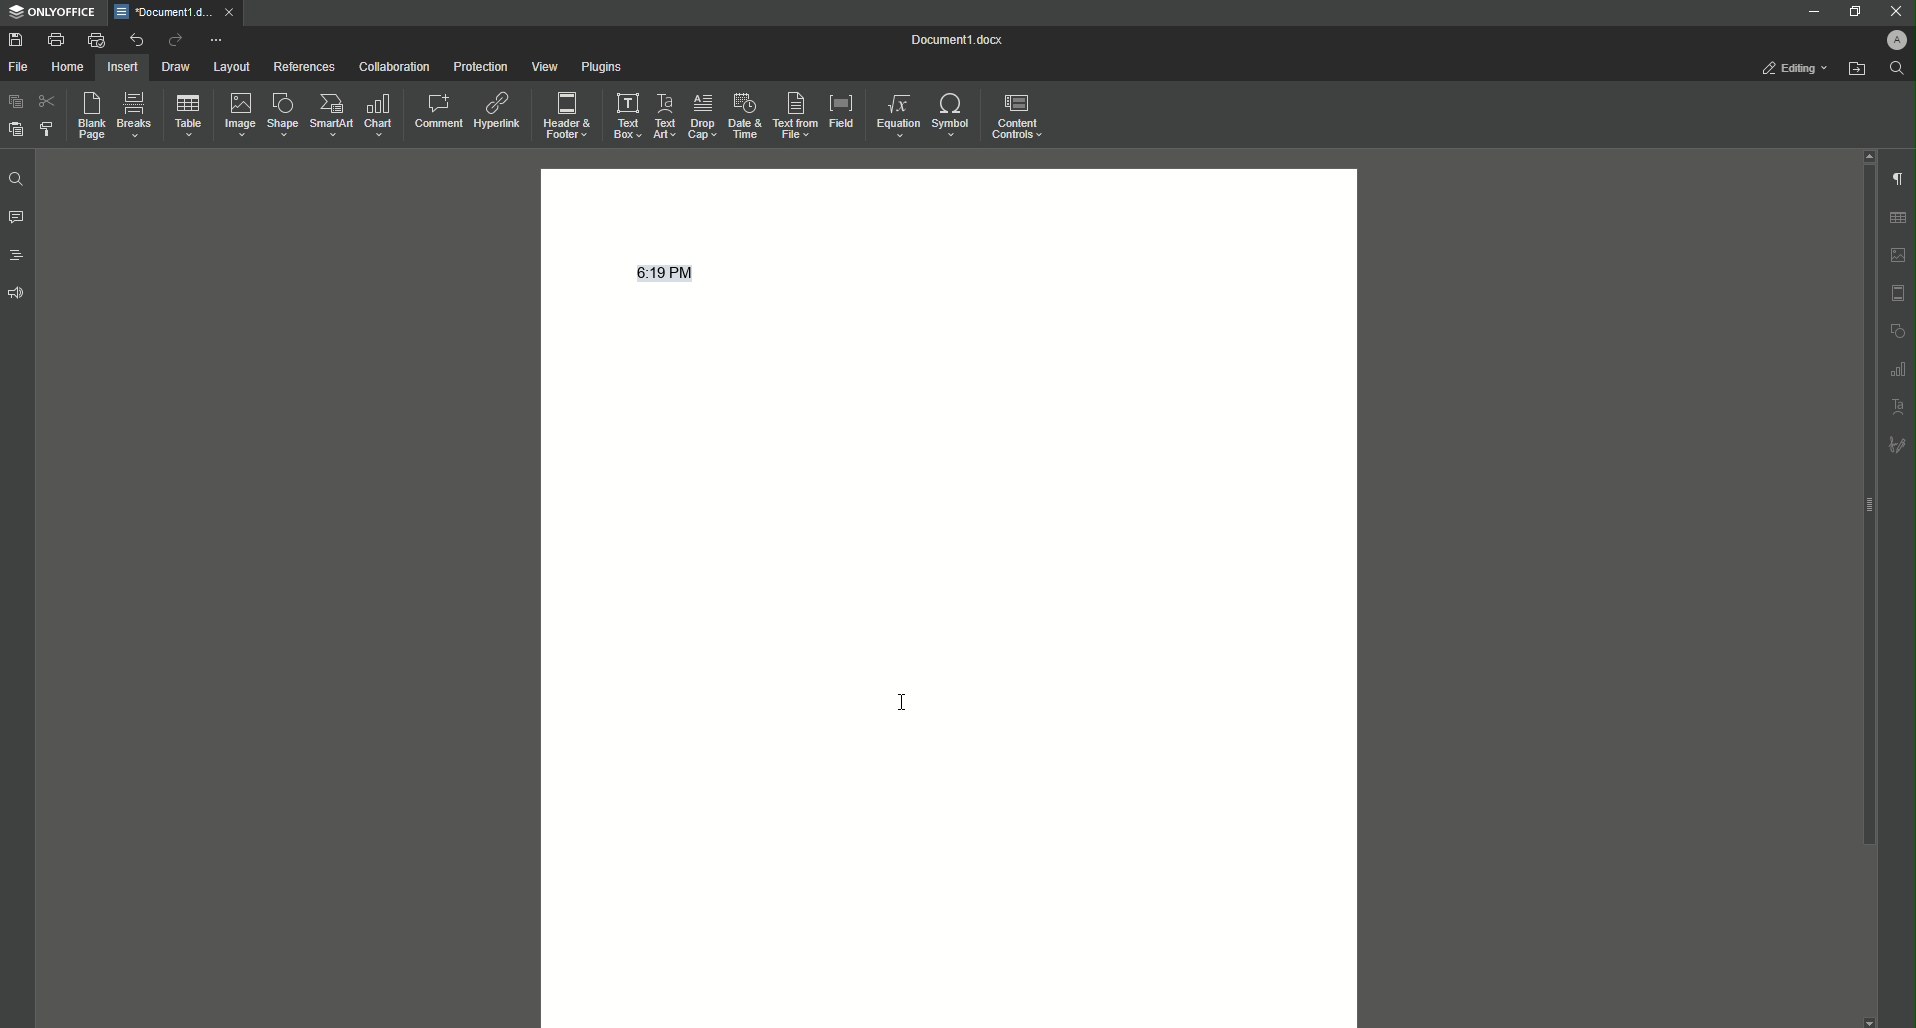 This screenshot has width=1916, height=1028. What do you see at coordinates (1850, 11) in the screenshot?
I see `Restore` at bounding box center [1850, 11].